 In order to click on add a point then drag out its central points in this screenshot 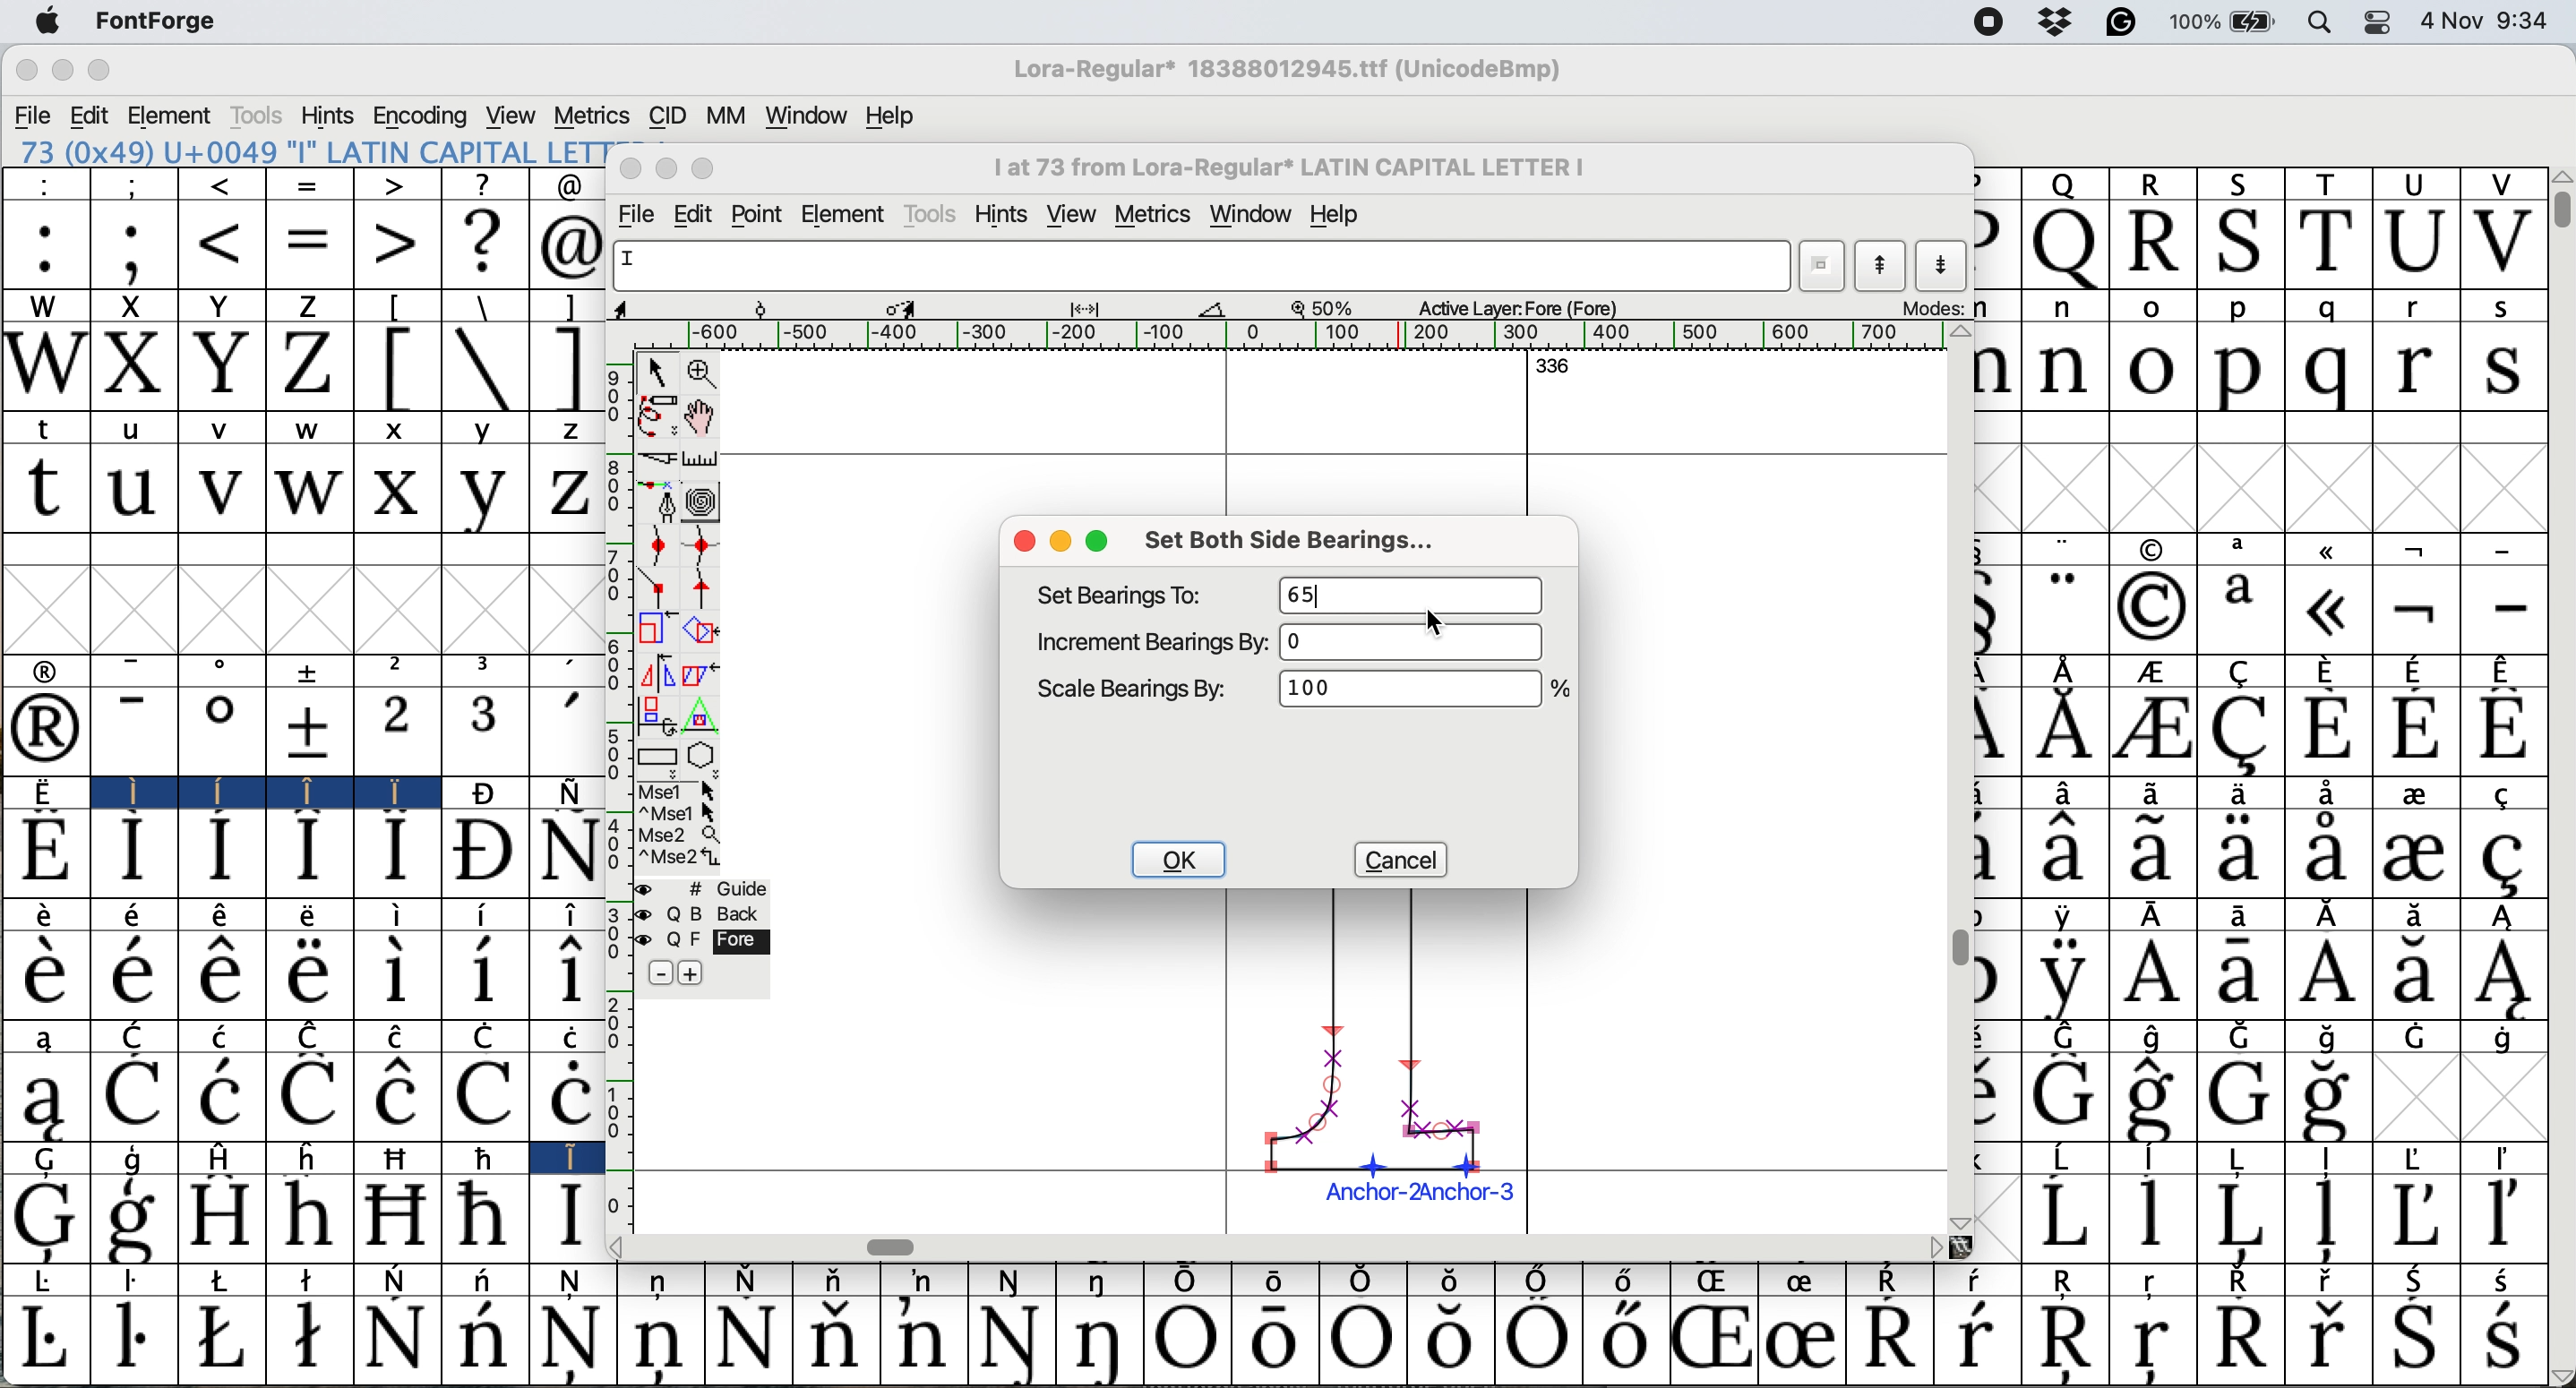, I will do `click(660, 503)`.